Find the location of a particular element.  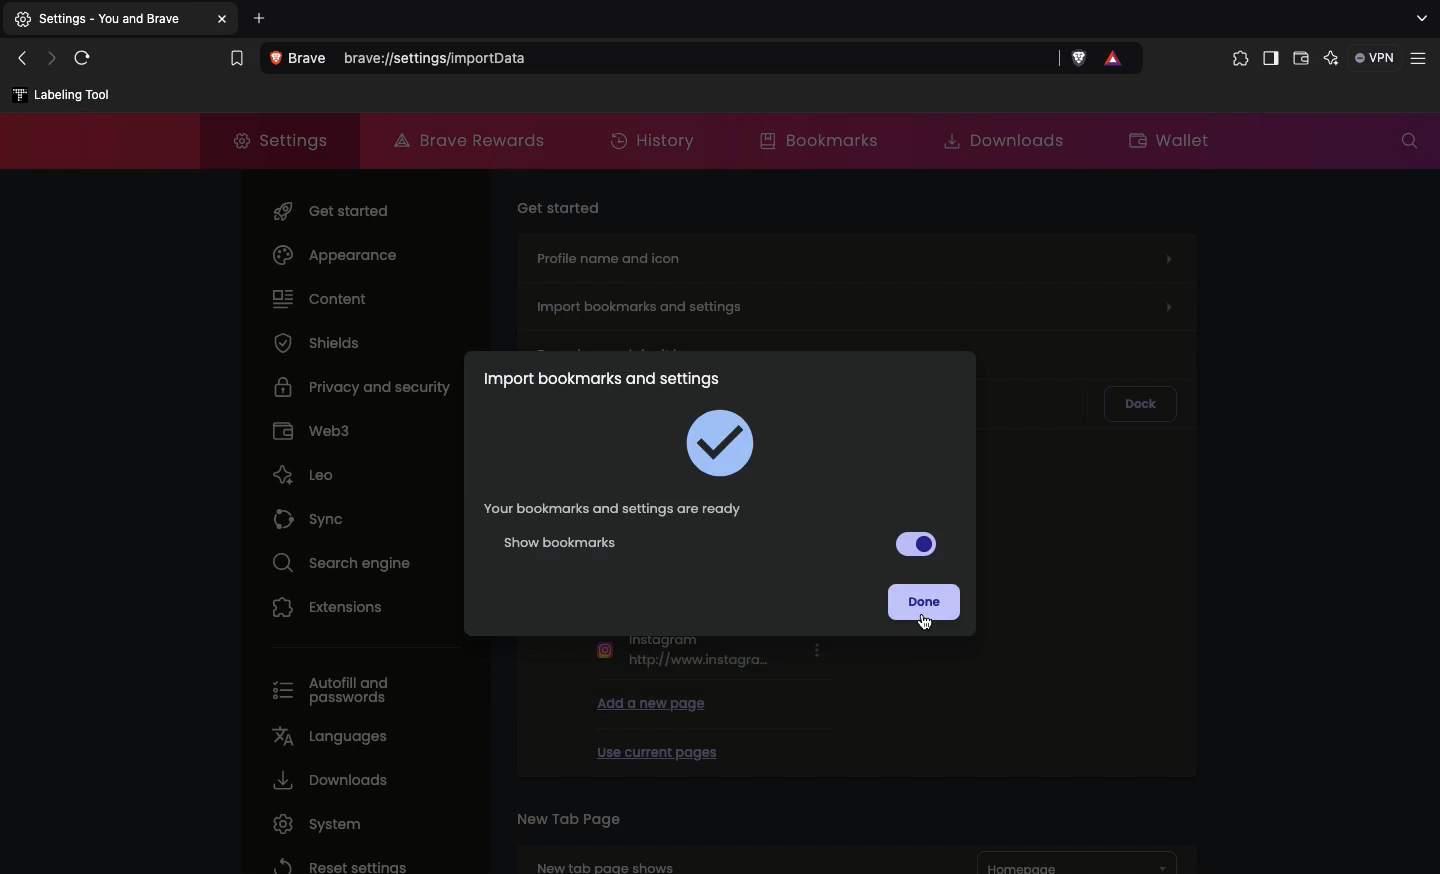

Bookmarks is located at coordinates (816, 139).